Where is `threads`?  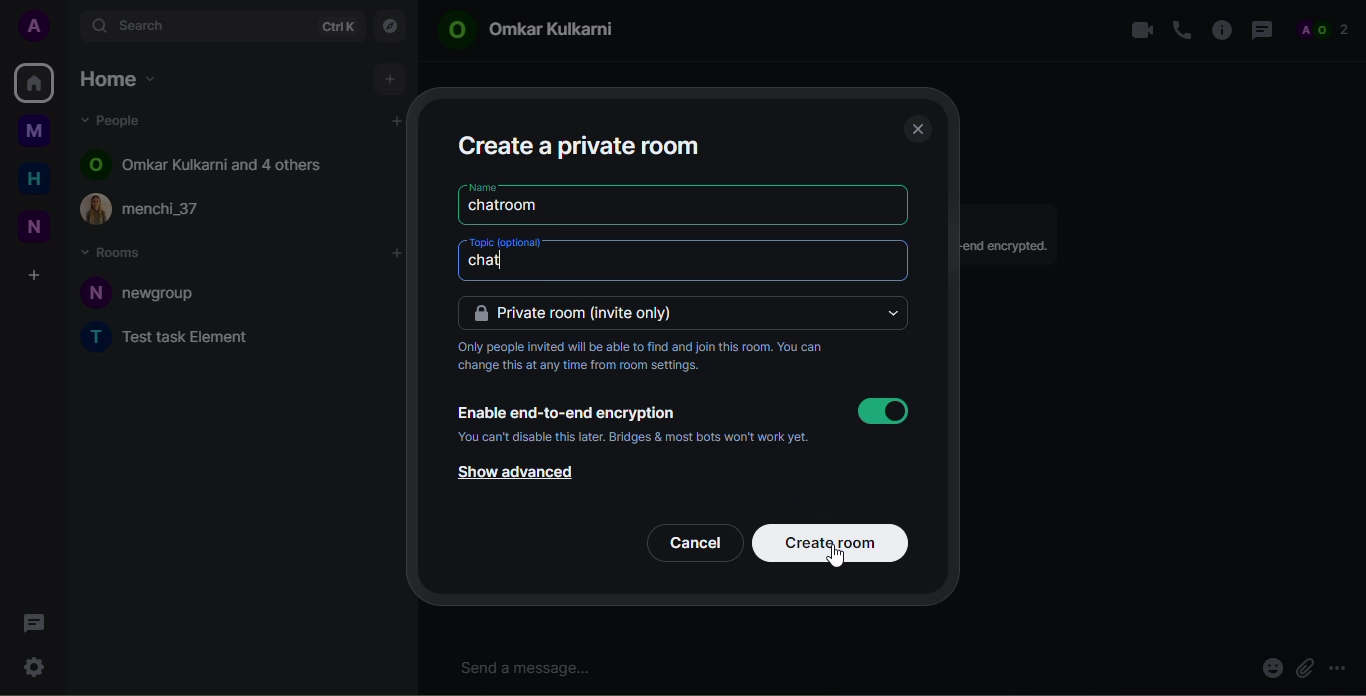
threads is located at coordinates (33, 623).